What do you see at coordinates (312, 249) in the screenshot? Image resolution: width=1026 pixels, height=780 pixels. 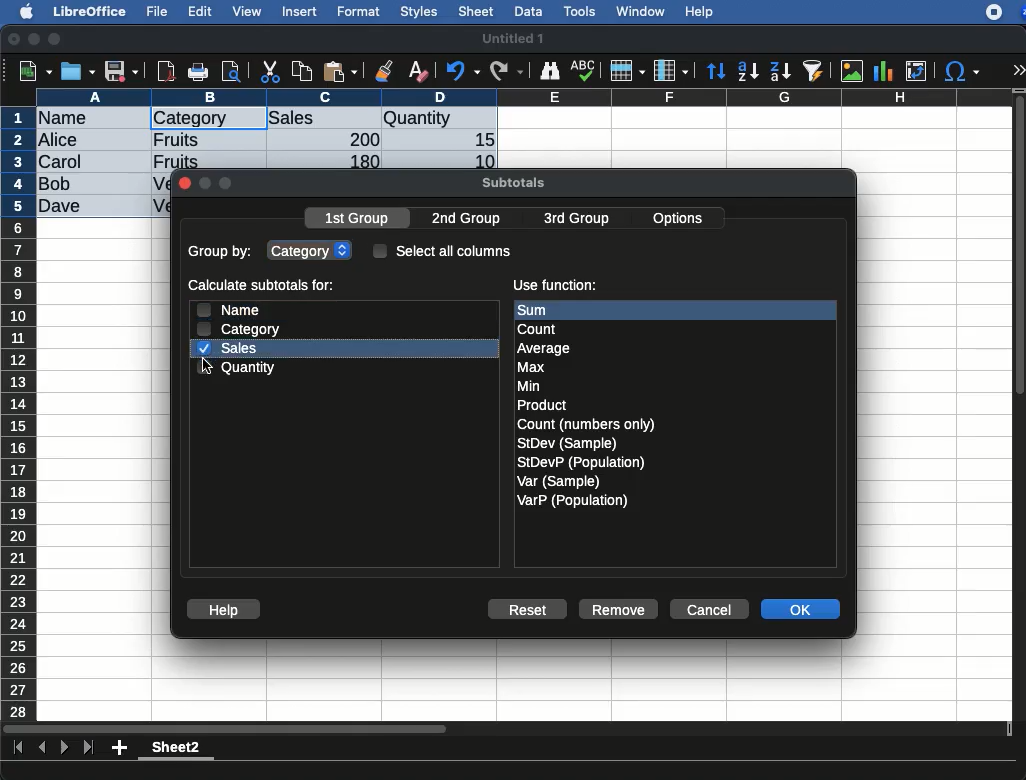 I see `category` at bounding box center [312, 249].